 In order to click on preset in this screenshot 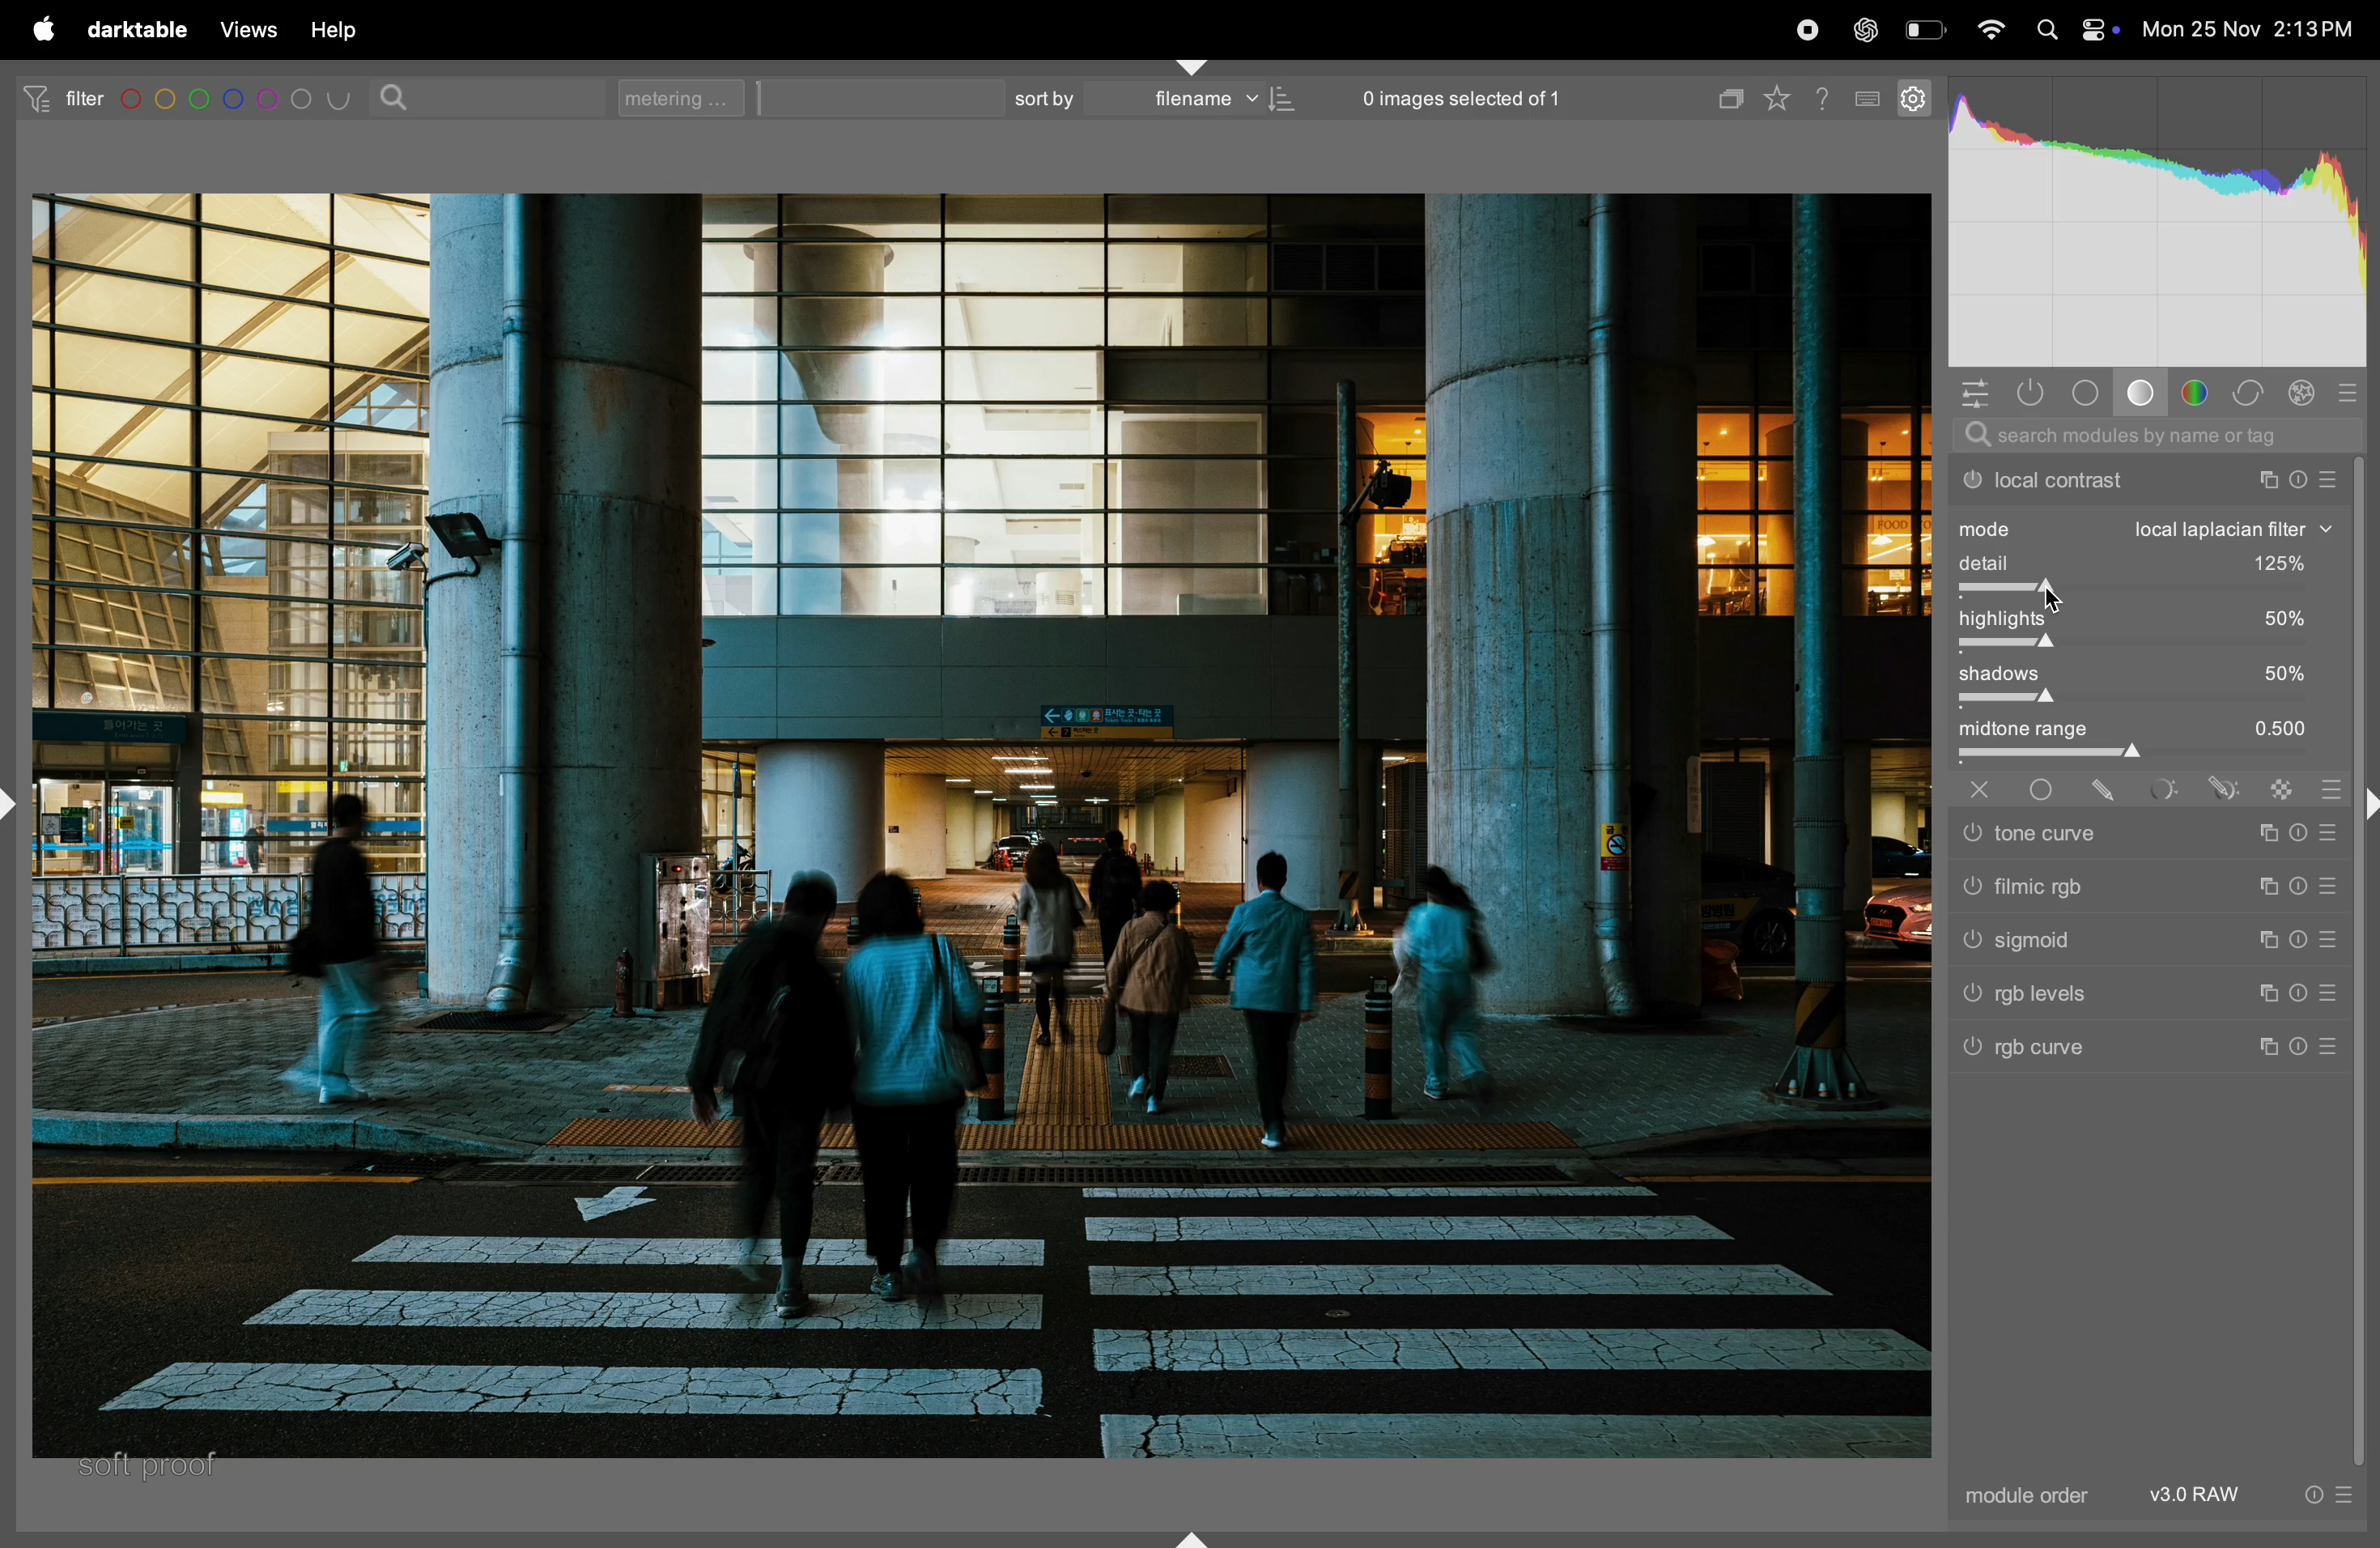, I will do `click(2323, 943)`.